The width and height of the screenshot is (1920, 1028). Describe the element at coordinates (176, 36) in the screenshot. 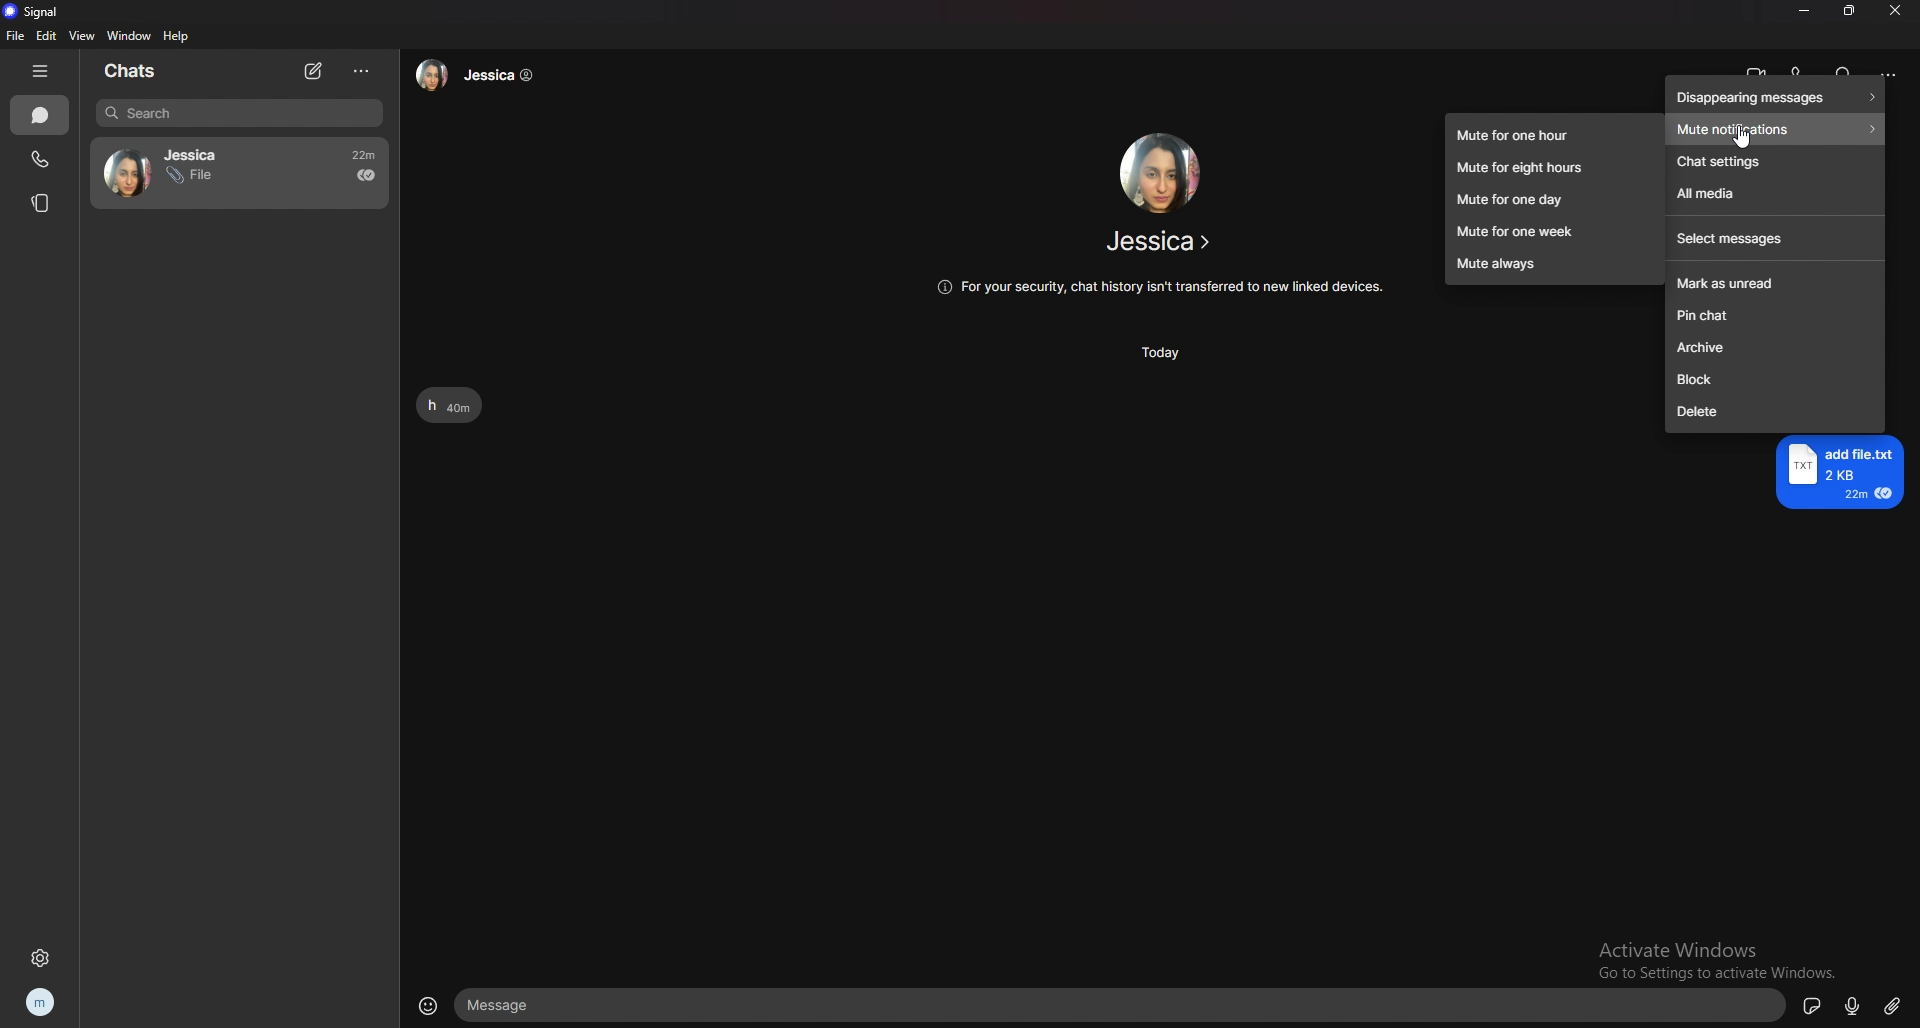

I see `help` at that location.